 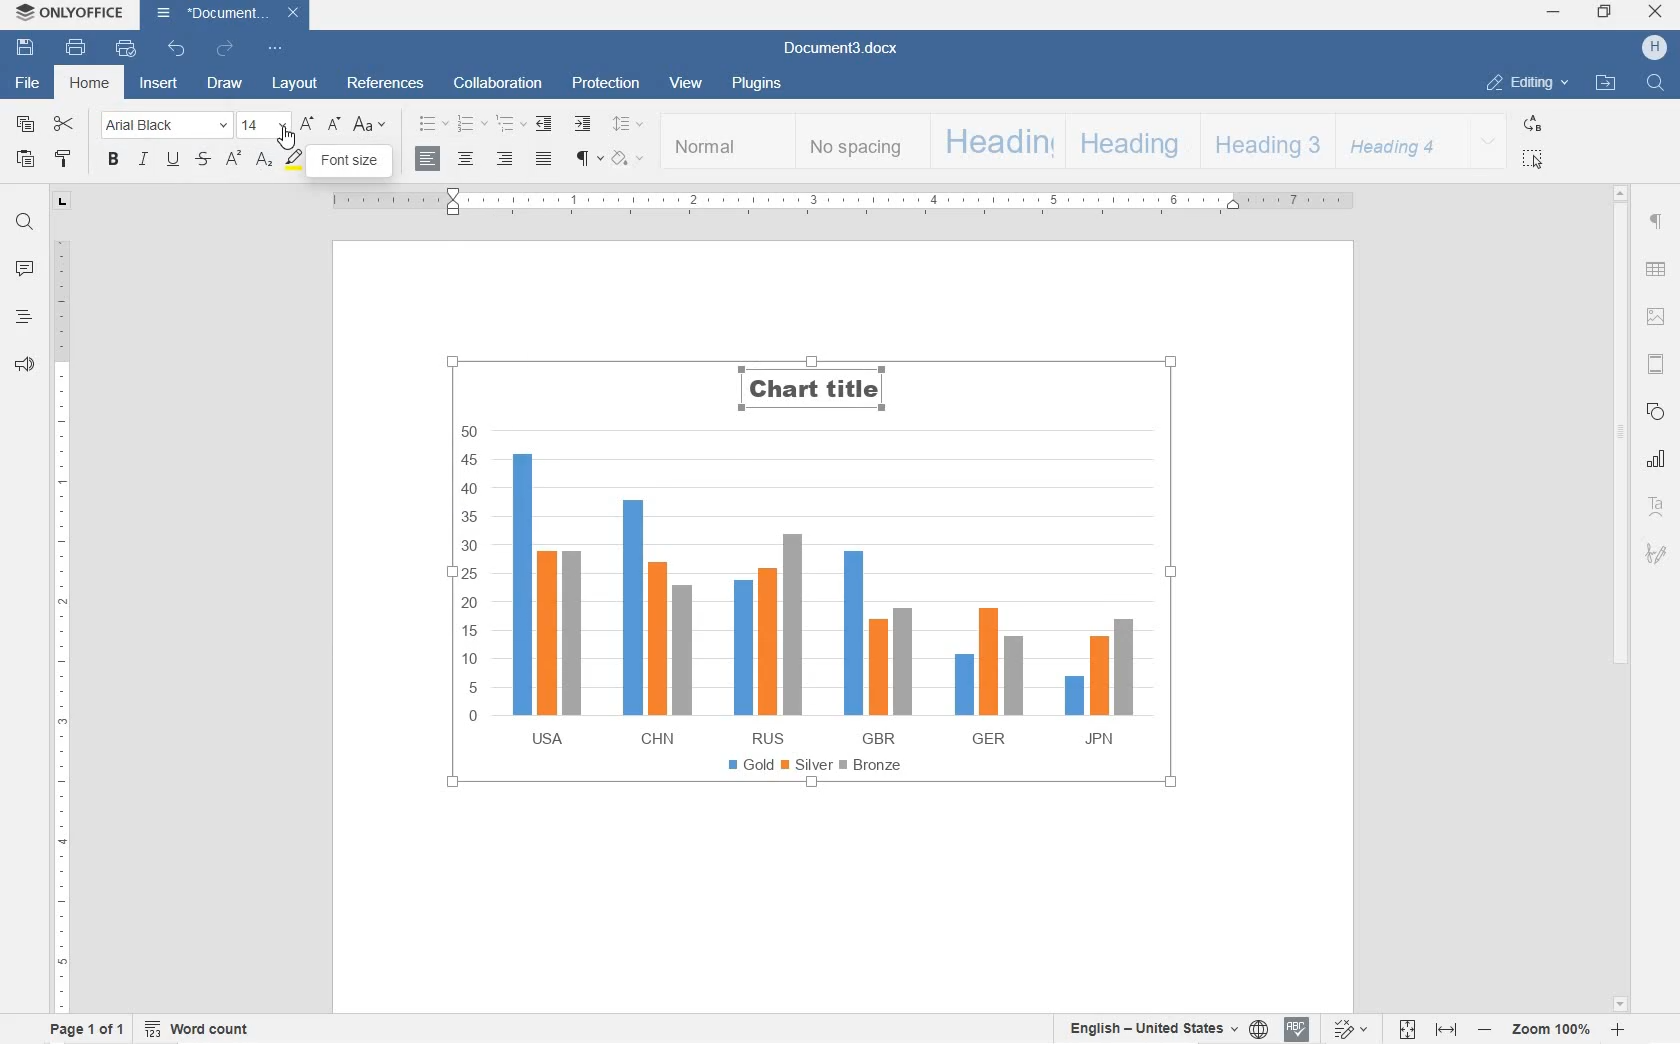 I want to click on BULLET, so click(x=433, y=125).